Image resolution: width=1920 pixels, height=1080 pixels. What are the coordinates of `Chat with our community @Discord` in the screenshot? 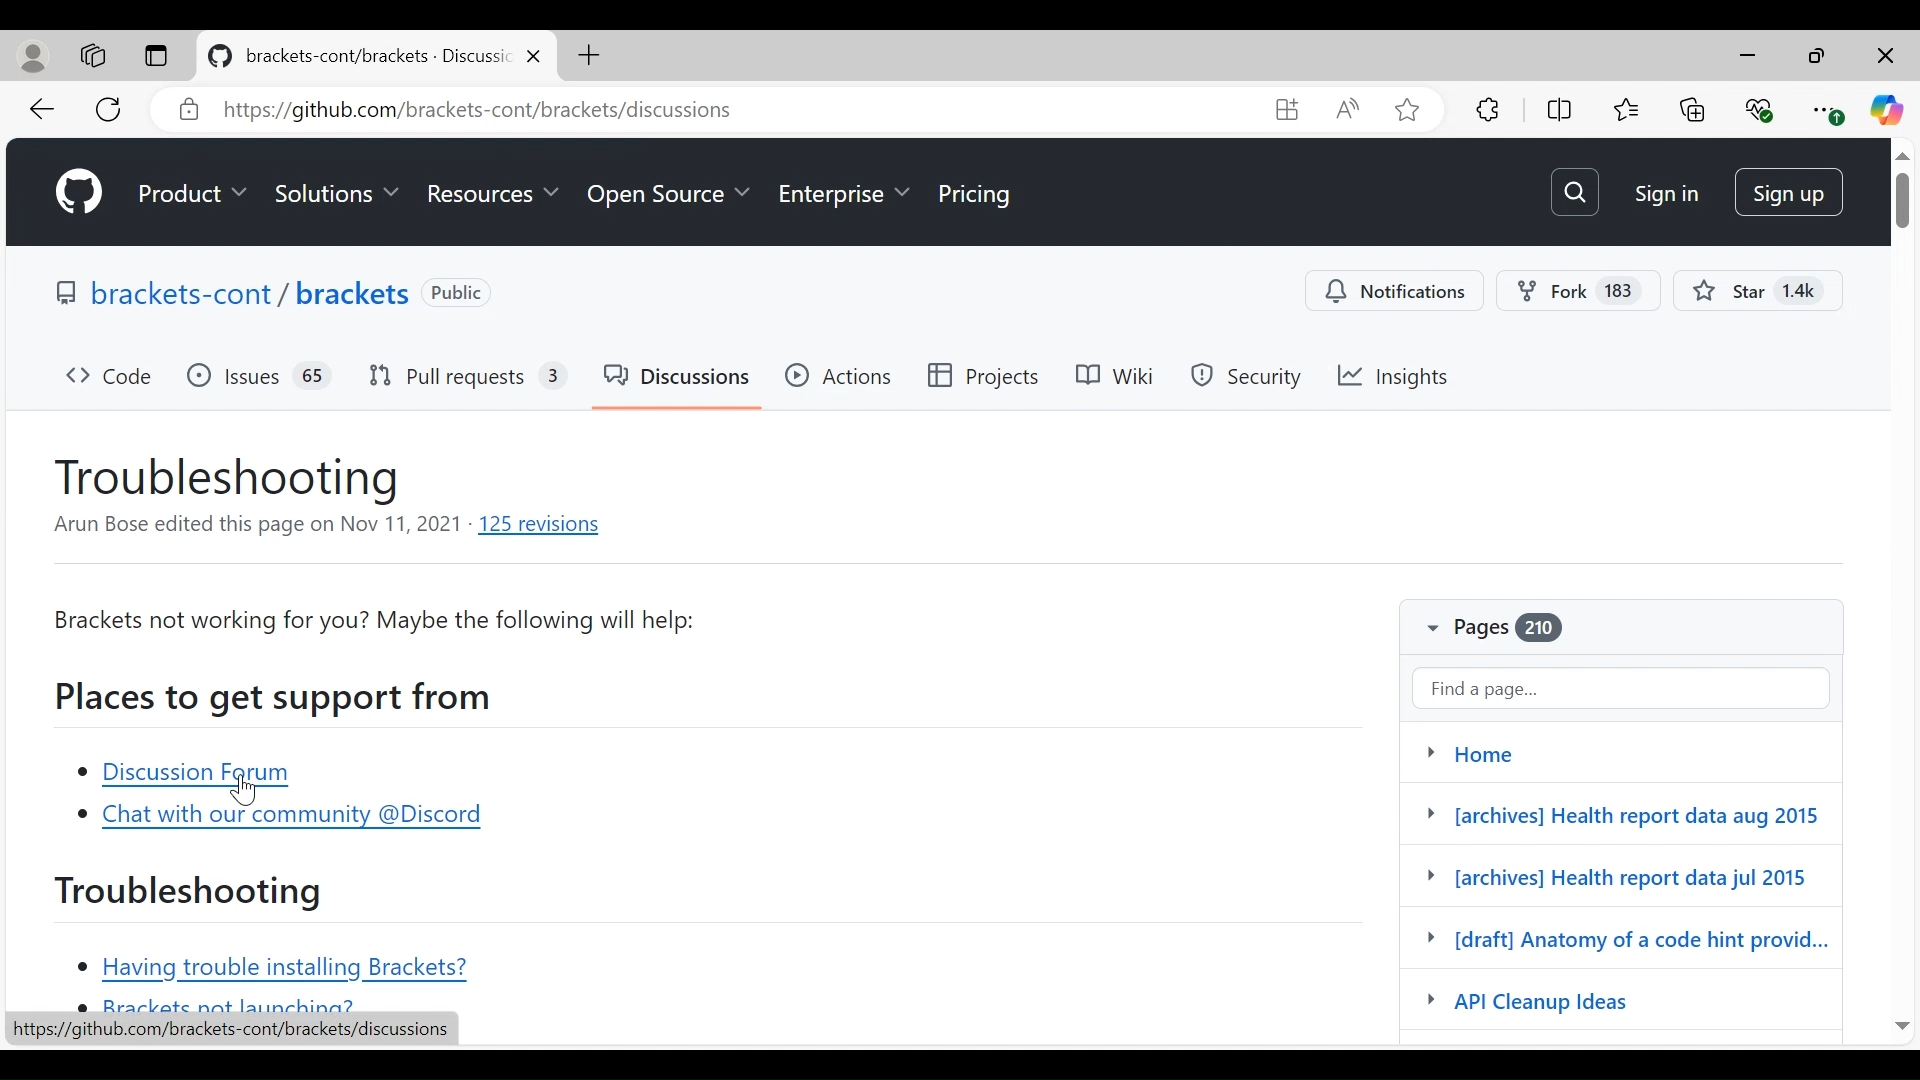 It's located at (278, 818).